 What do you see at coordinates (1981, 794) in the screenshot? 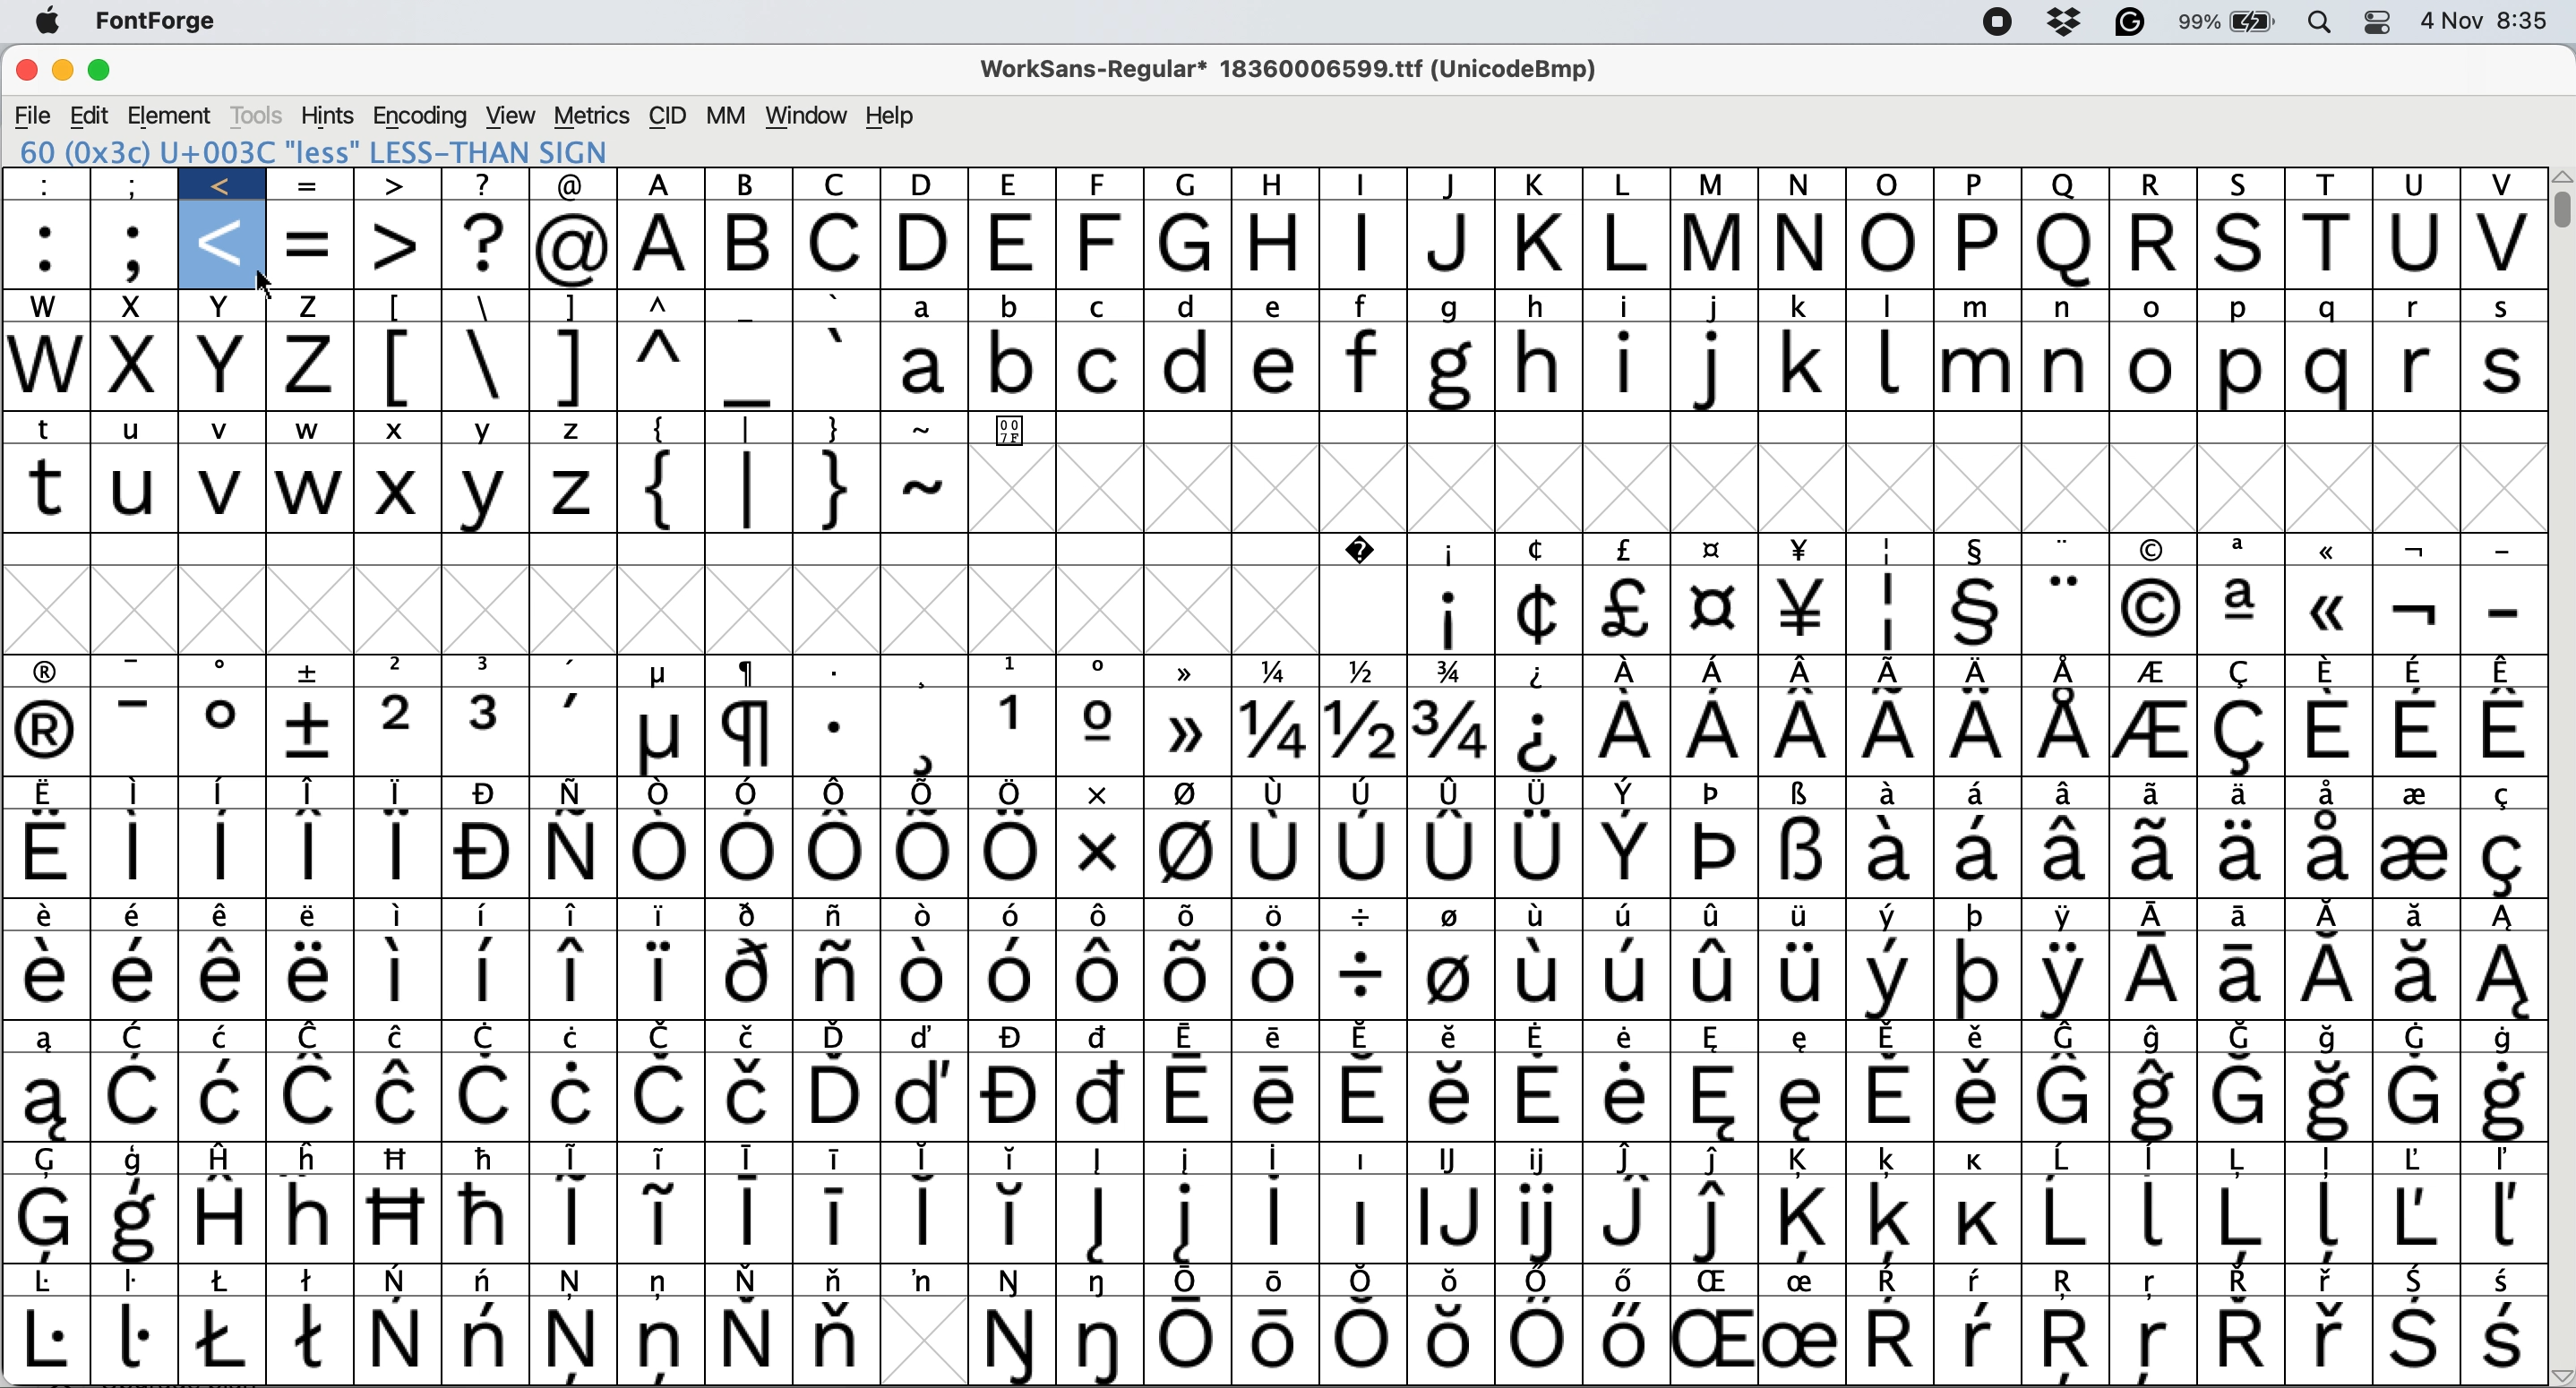
I see `Symbol` at bounding box center [1981, 794].